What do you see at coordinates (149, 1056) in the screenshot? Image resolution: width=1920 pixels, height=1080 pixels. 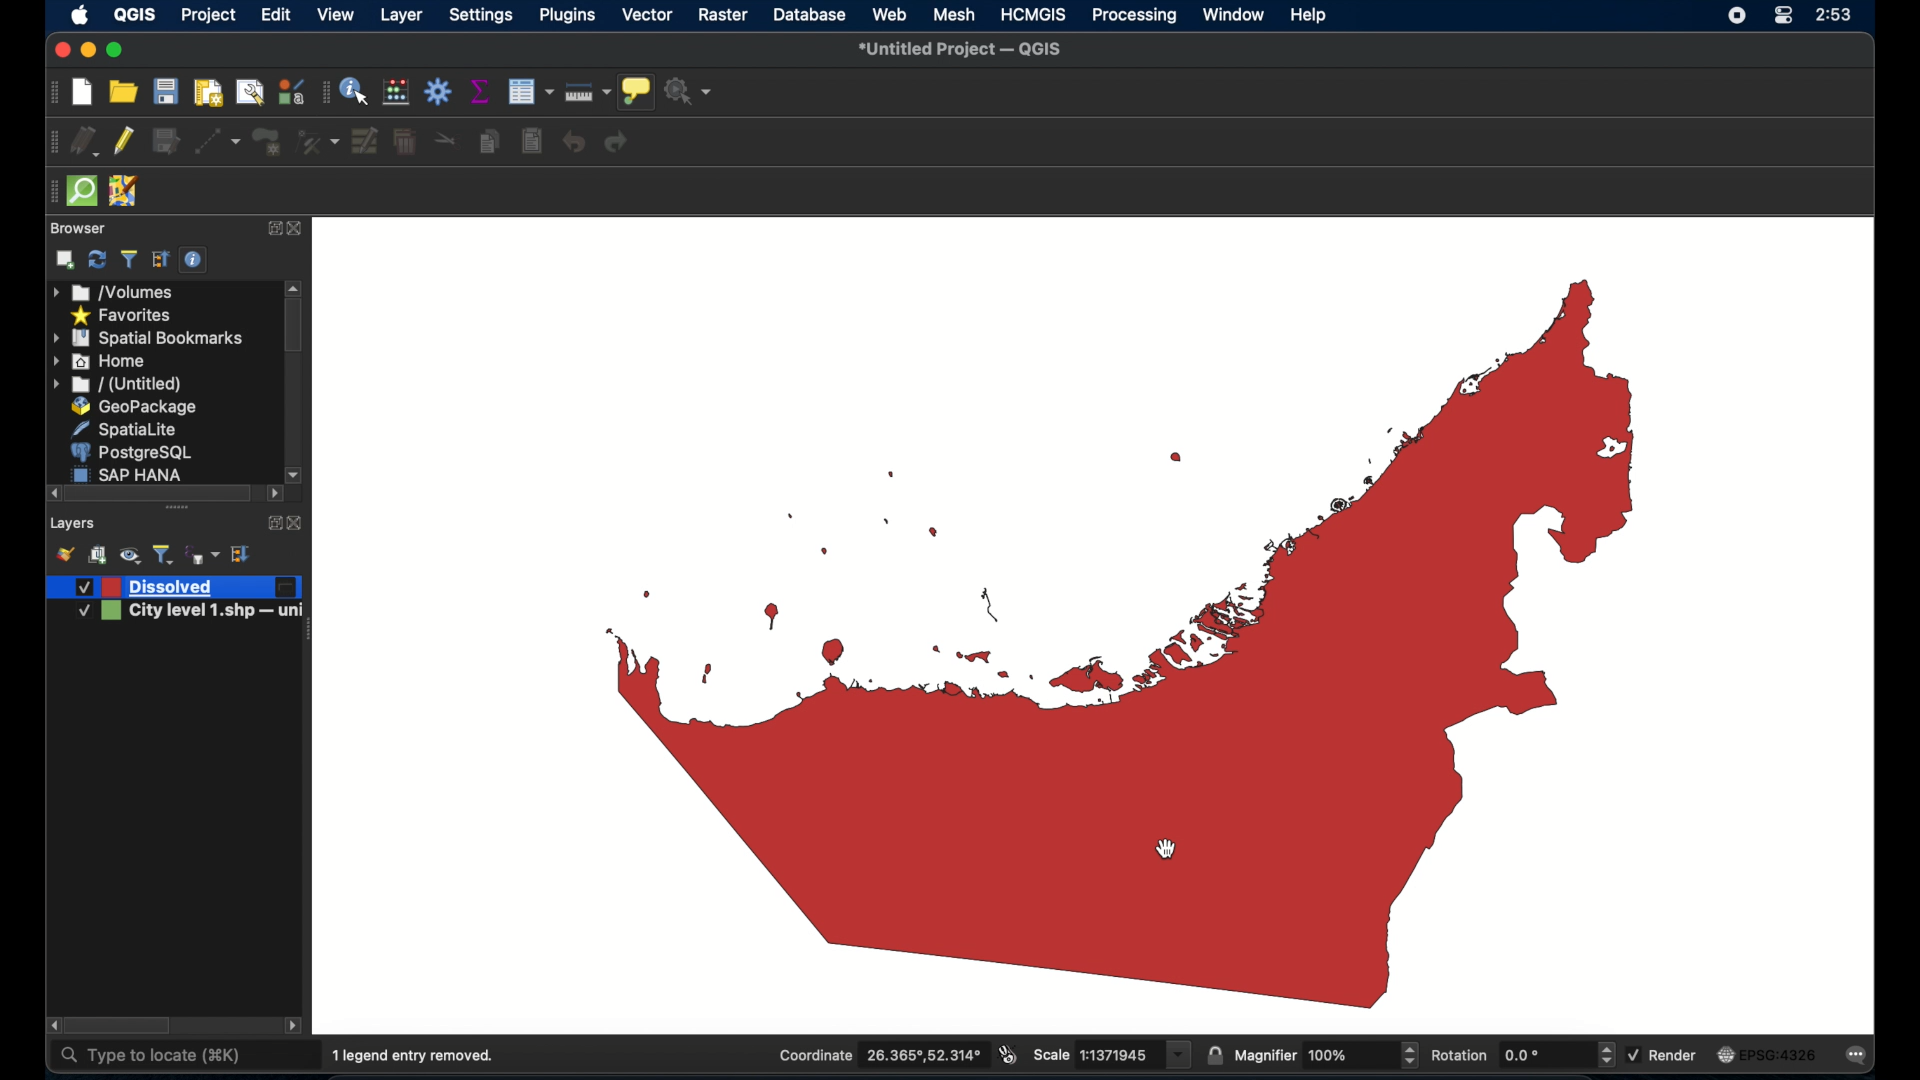 I see `type to locate` at bounding box center [149, 1056].